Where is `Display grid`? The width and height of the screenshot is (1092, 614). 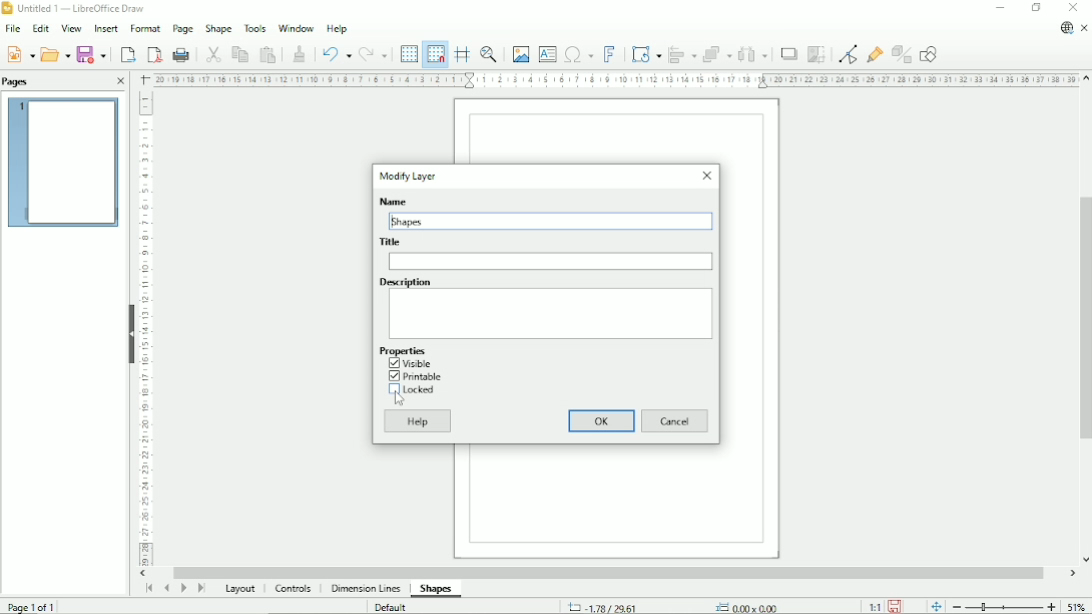 Display grid is located at coordinates (408, 54).